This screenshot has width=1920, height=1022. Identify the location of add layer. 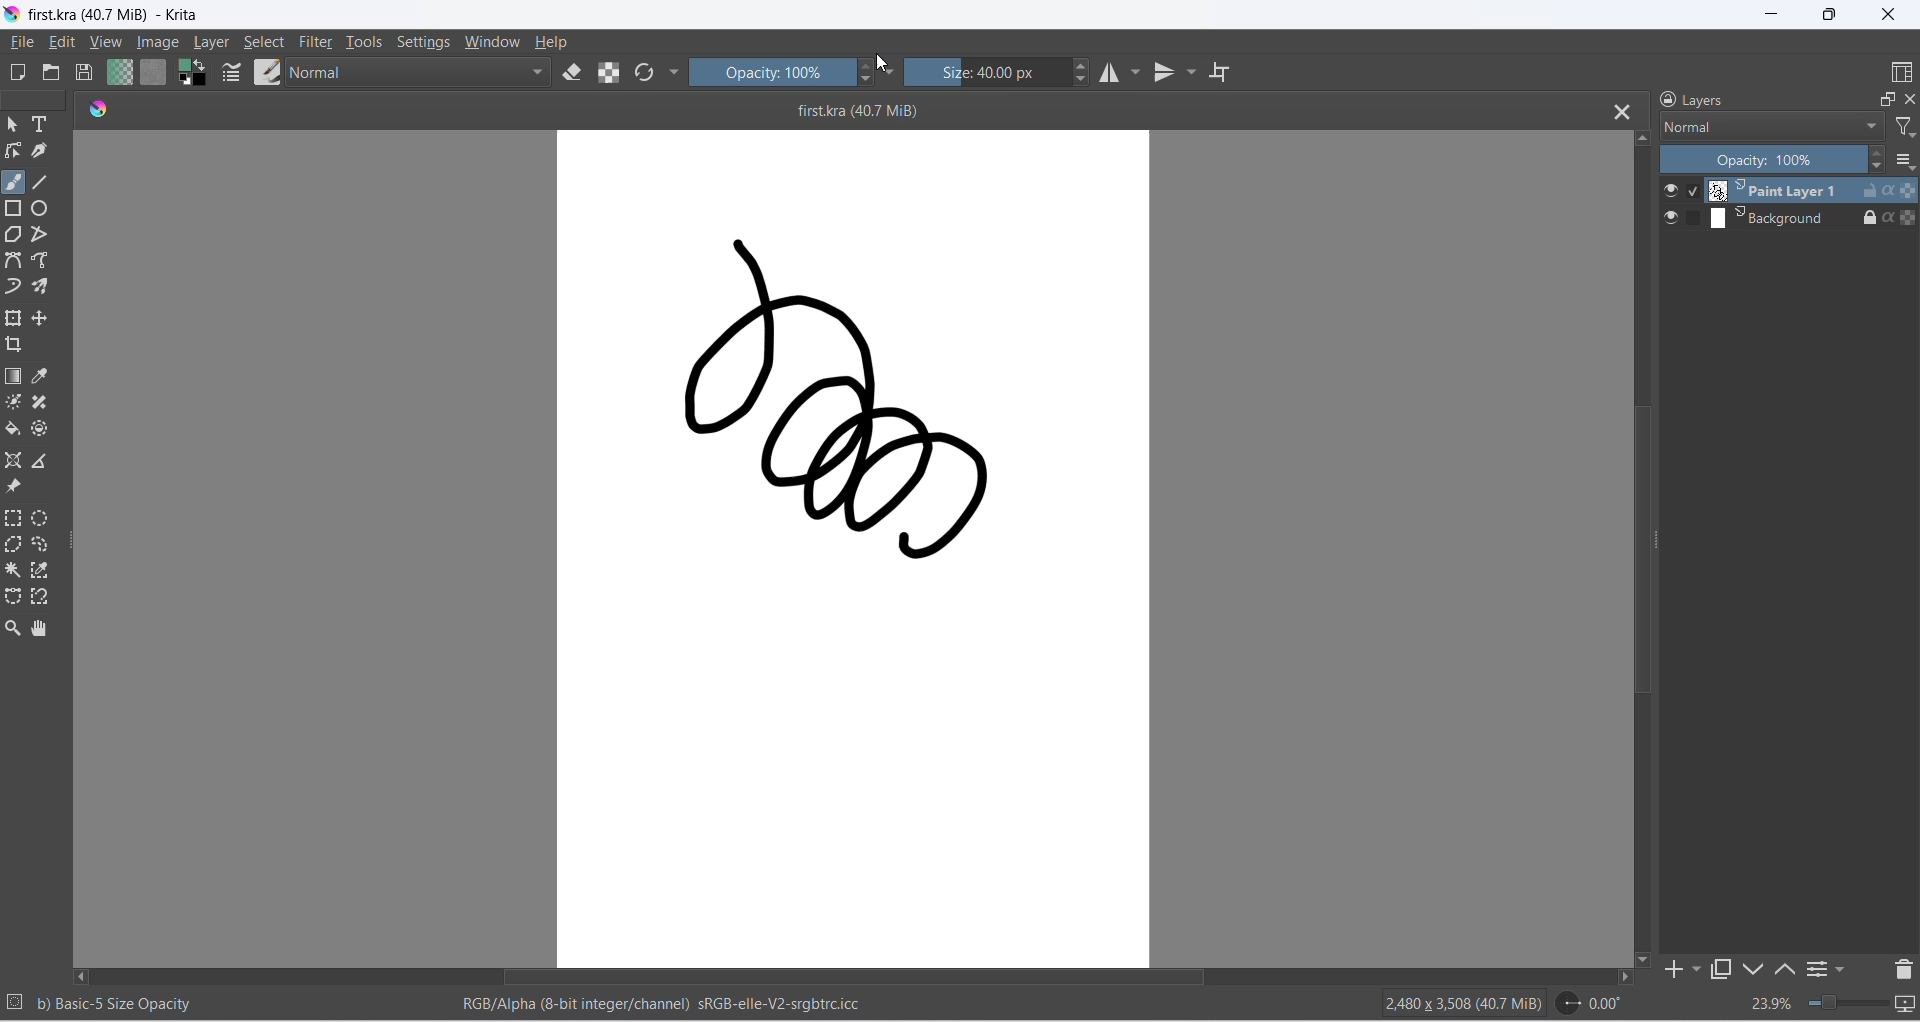
(1673, 969).